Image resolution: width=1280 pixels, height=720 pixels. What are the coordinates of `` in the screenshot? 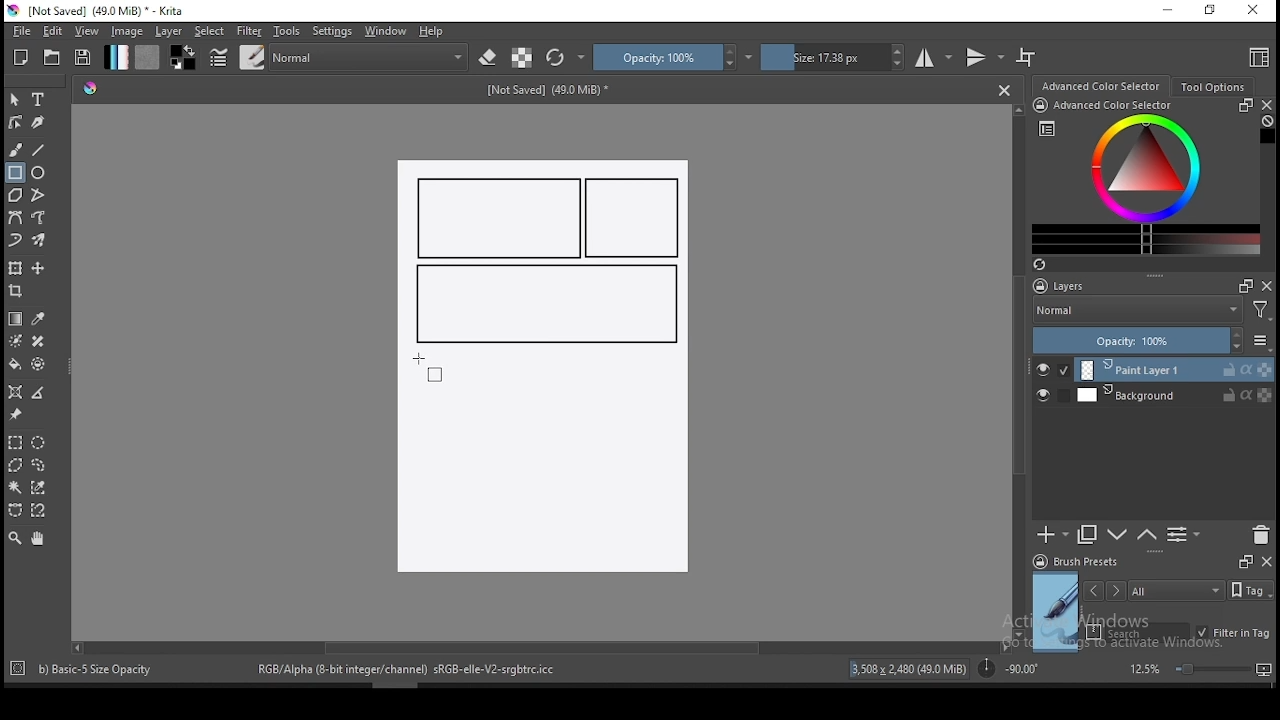 It's located at (985, 55).